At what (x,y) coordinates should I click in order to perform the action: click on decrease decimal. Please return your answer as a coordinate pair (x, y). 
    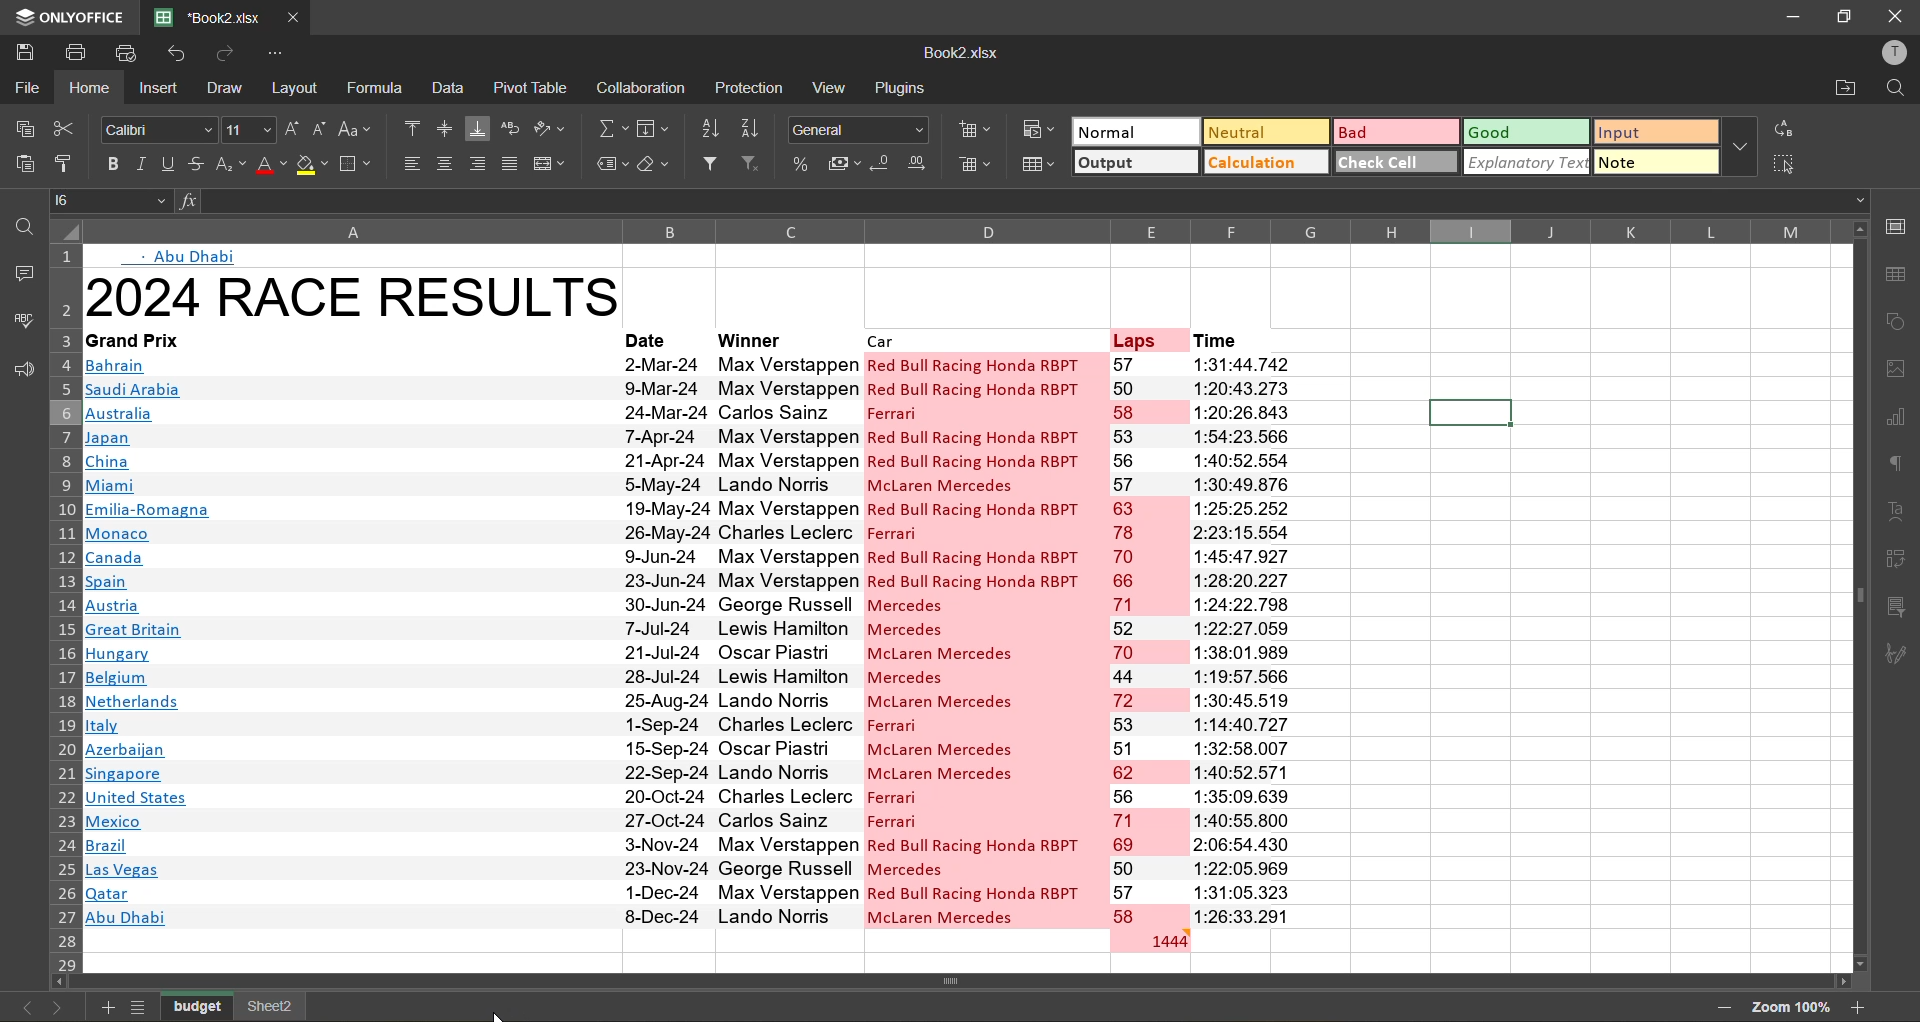
    Looking at the image, I should click on (882, 165).